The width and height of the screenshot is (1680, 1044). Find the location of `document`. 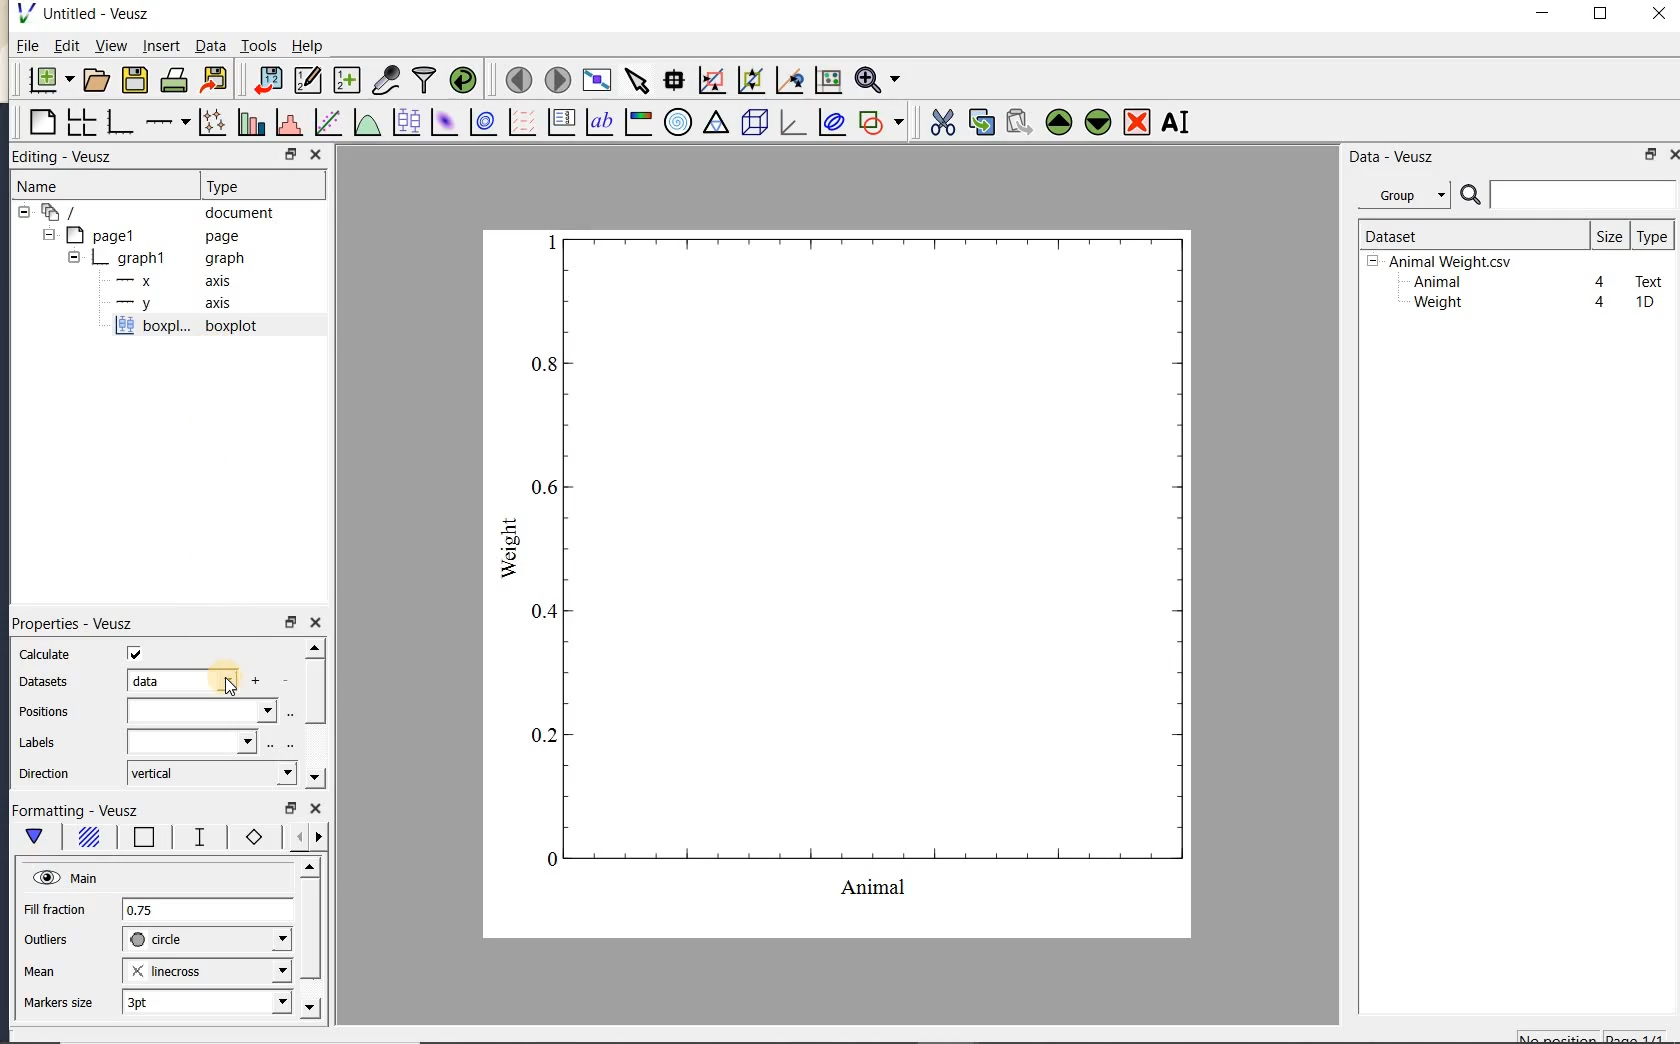

document is located at coordinates (152, 213).